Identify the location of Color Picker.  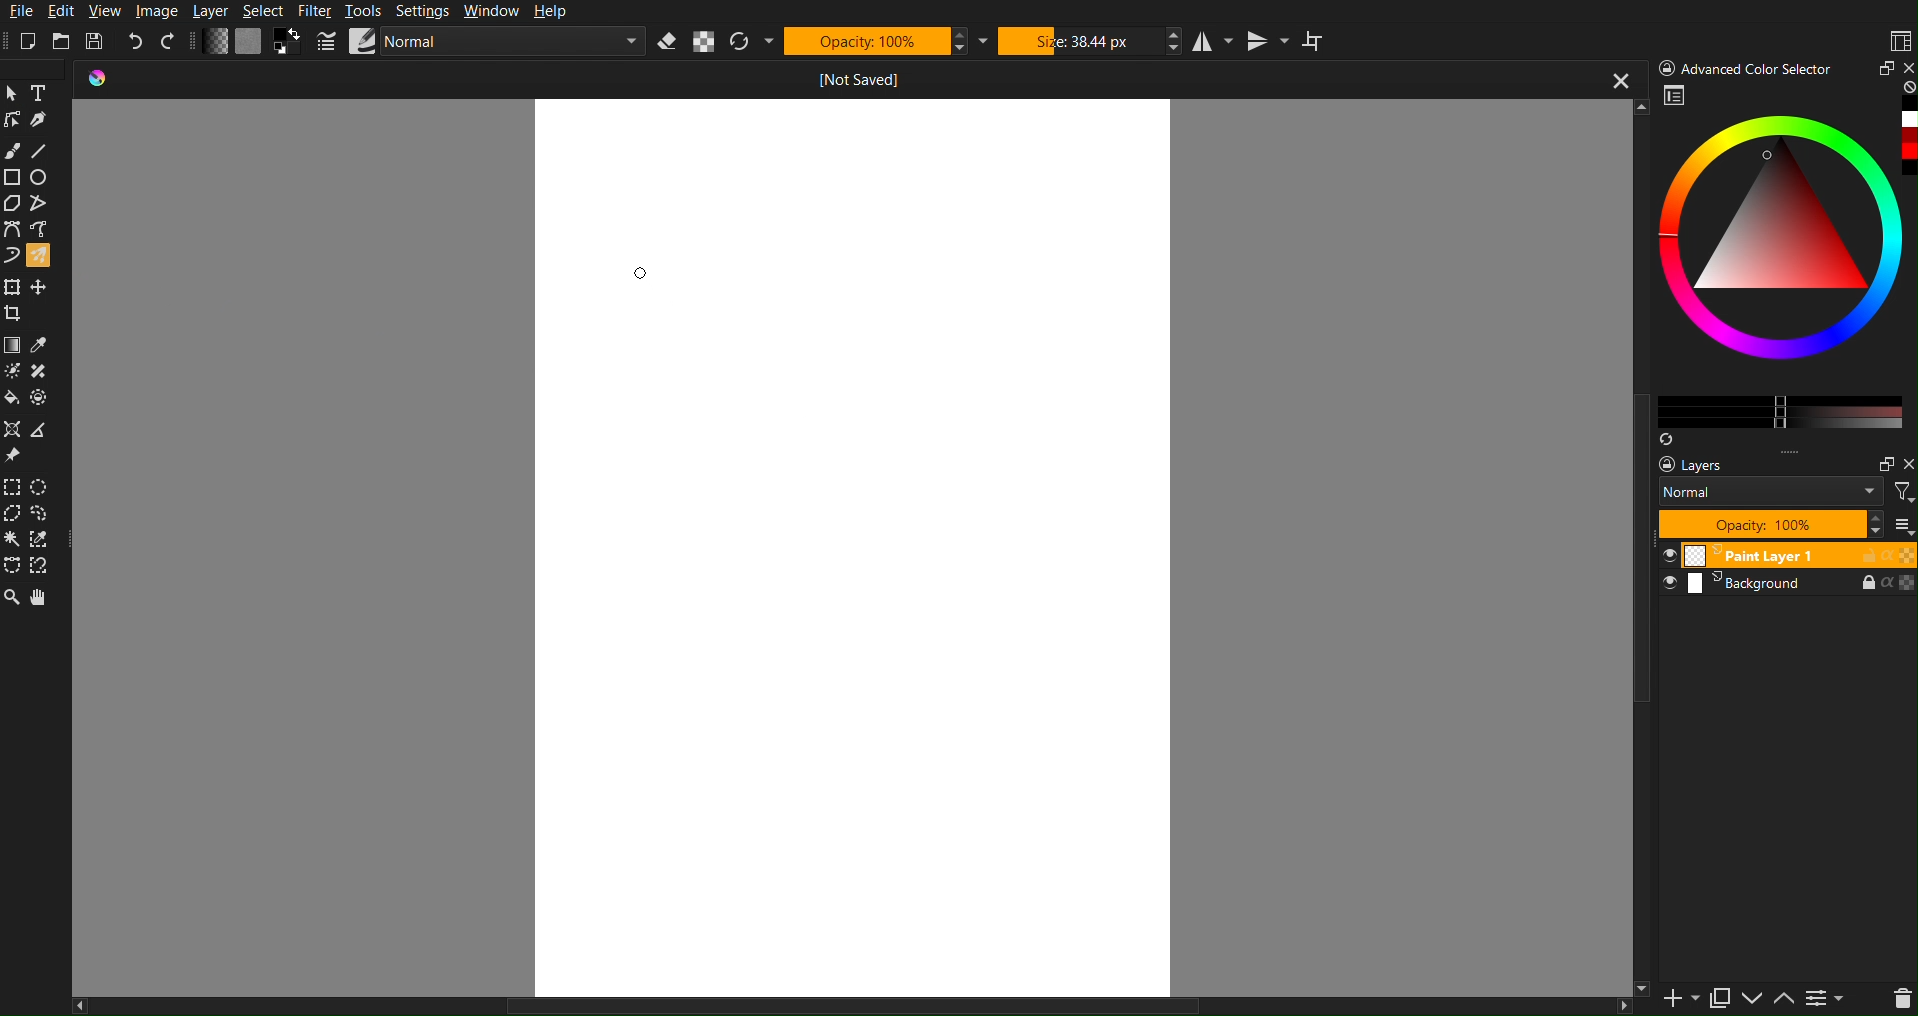
(44, 344).